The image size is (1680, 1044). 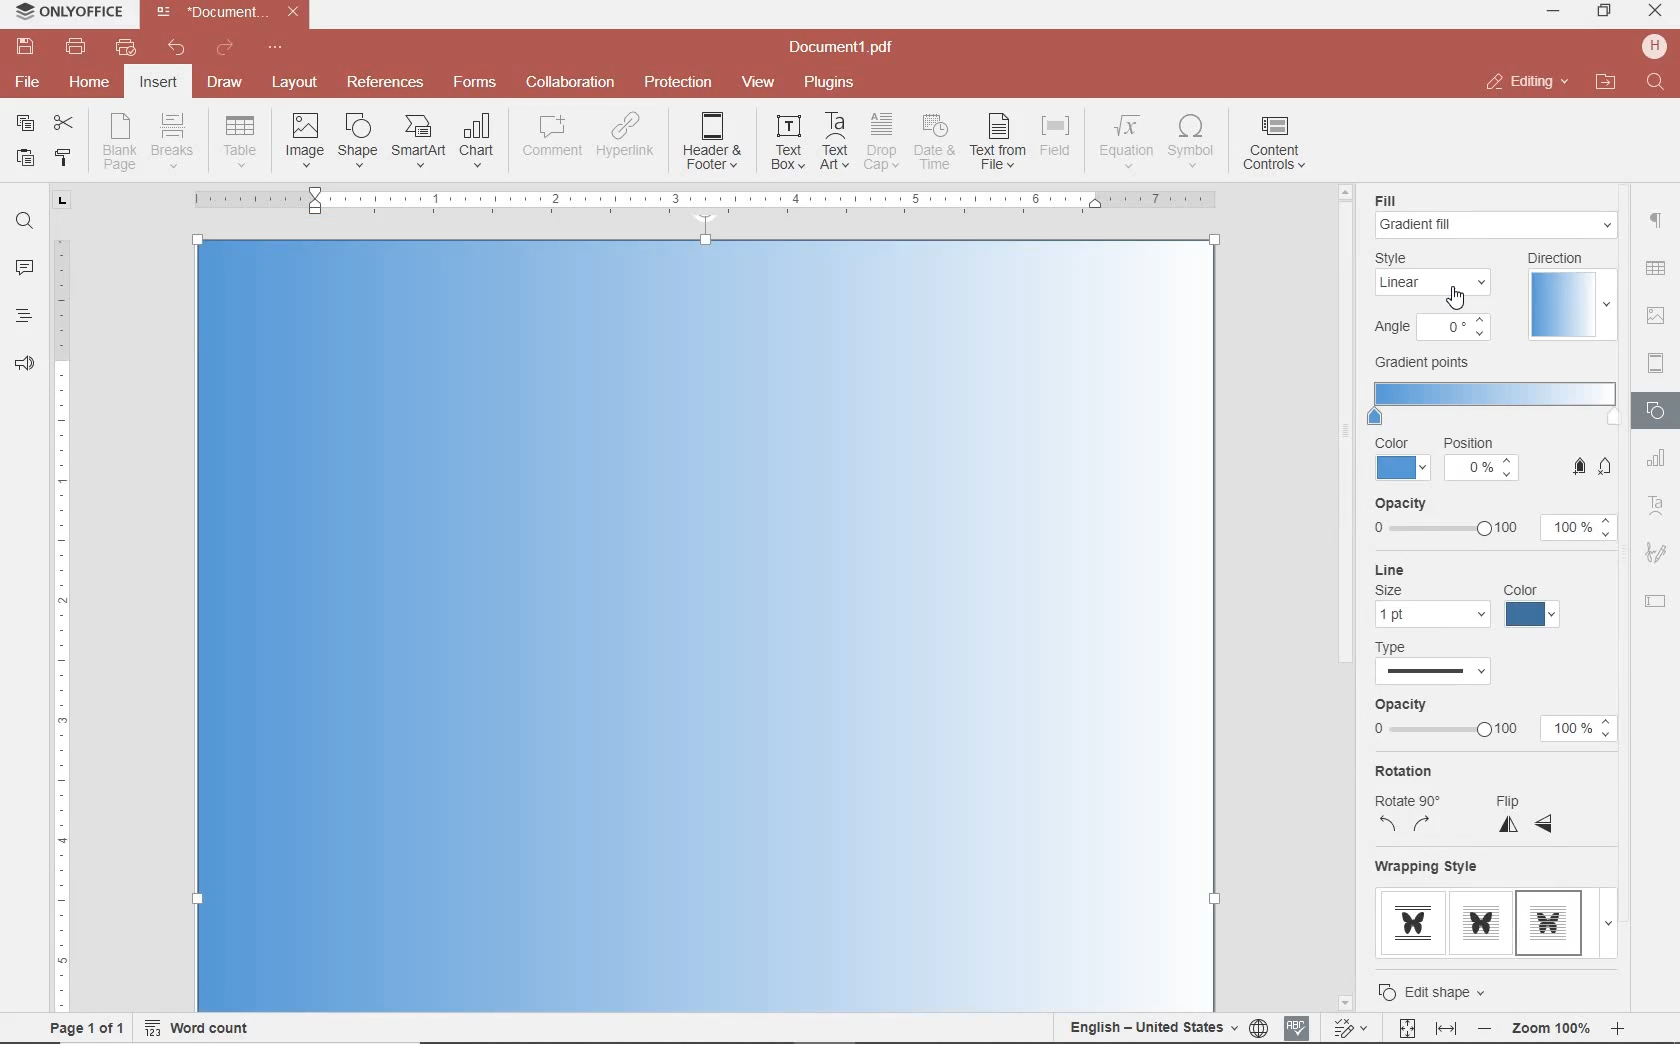 I want to click on TYPE, so click(x=1495, y=453).